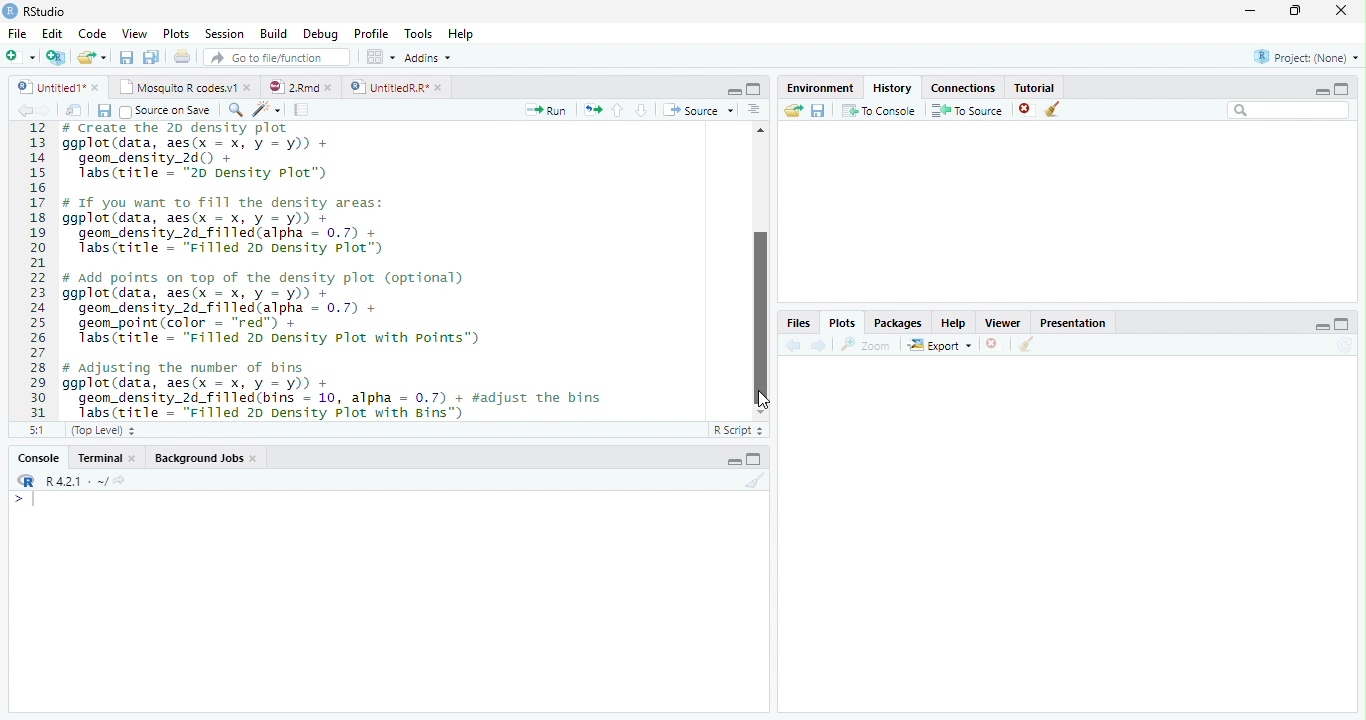  Describe the element at coordinates (178, 87) in the screenshot. I see `‘Mosquito R codes.v1` at that location.